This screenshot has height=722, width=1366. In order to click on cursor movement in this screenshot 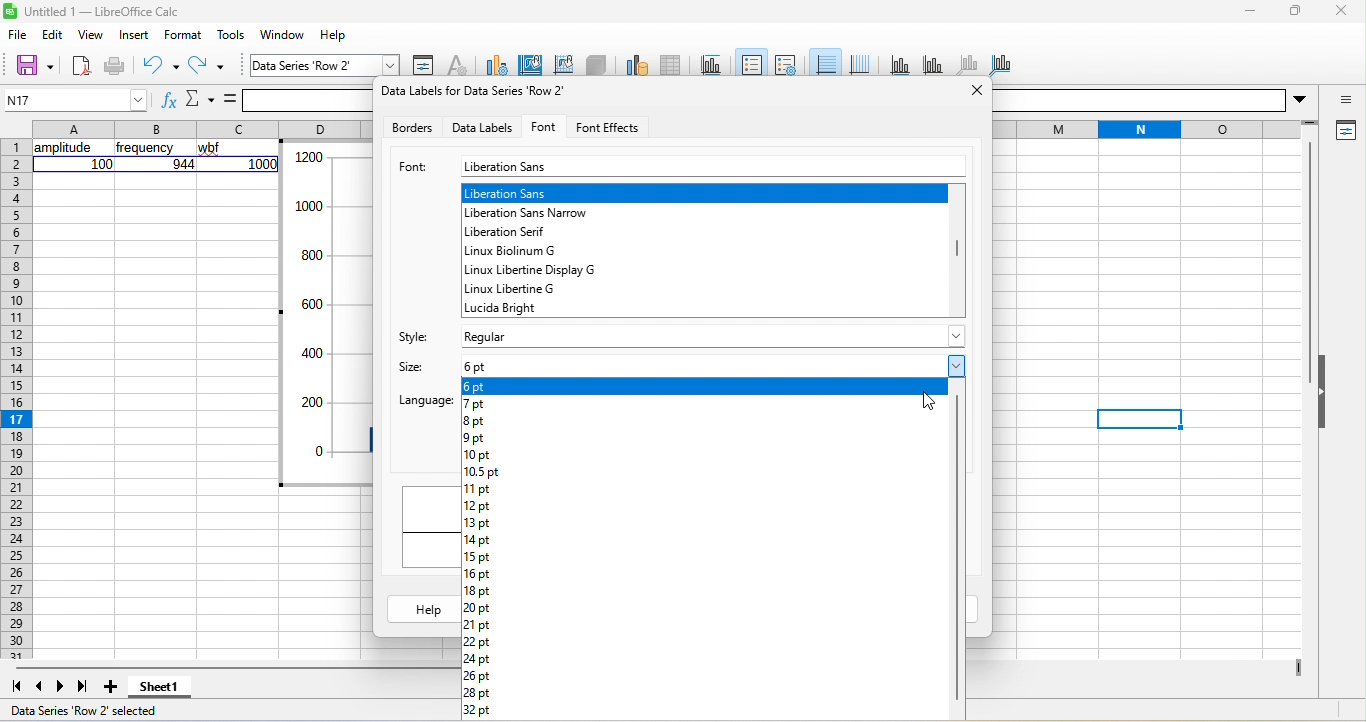, I will do `click(928, 402)`.